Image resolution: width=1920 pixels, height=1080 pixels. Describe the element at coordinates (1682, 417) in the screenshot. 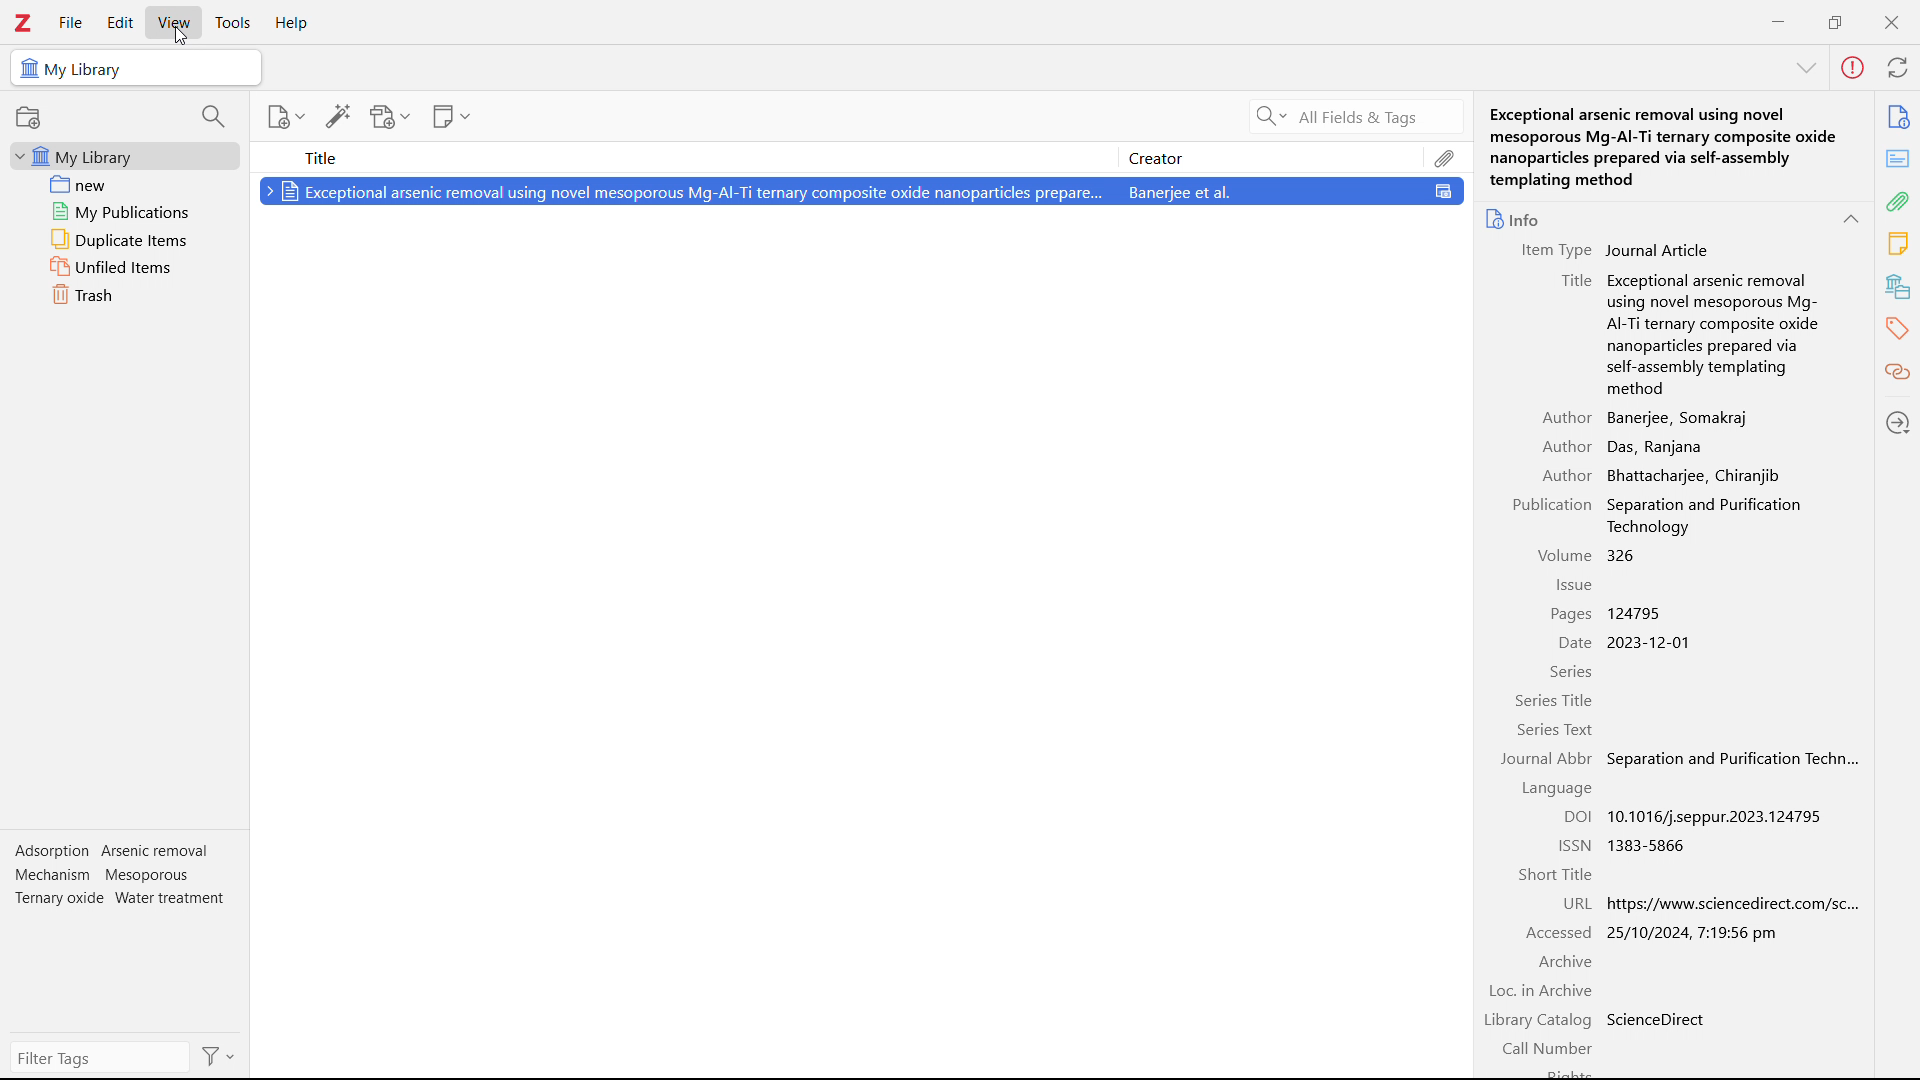

I see `Banerjee, Somakraj` at that location.